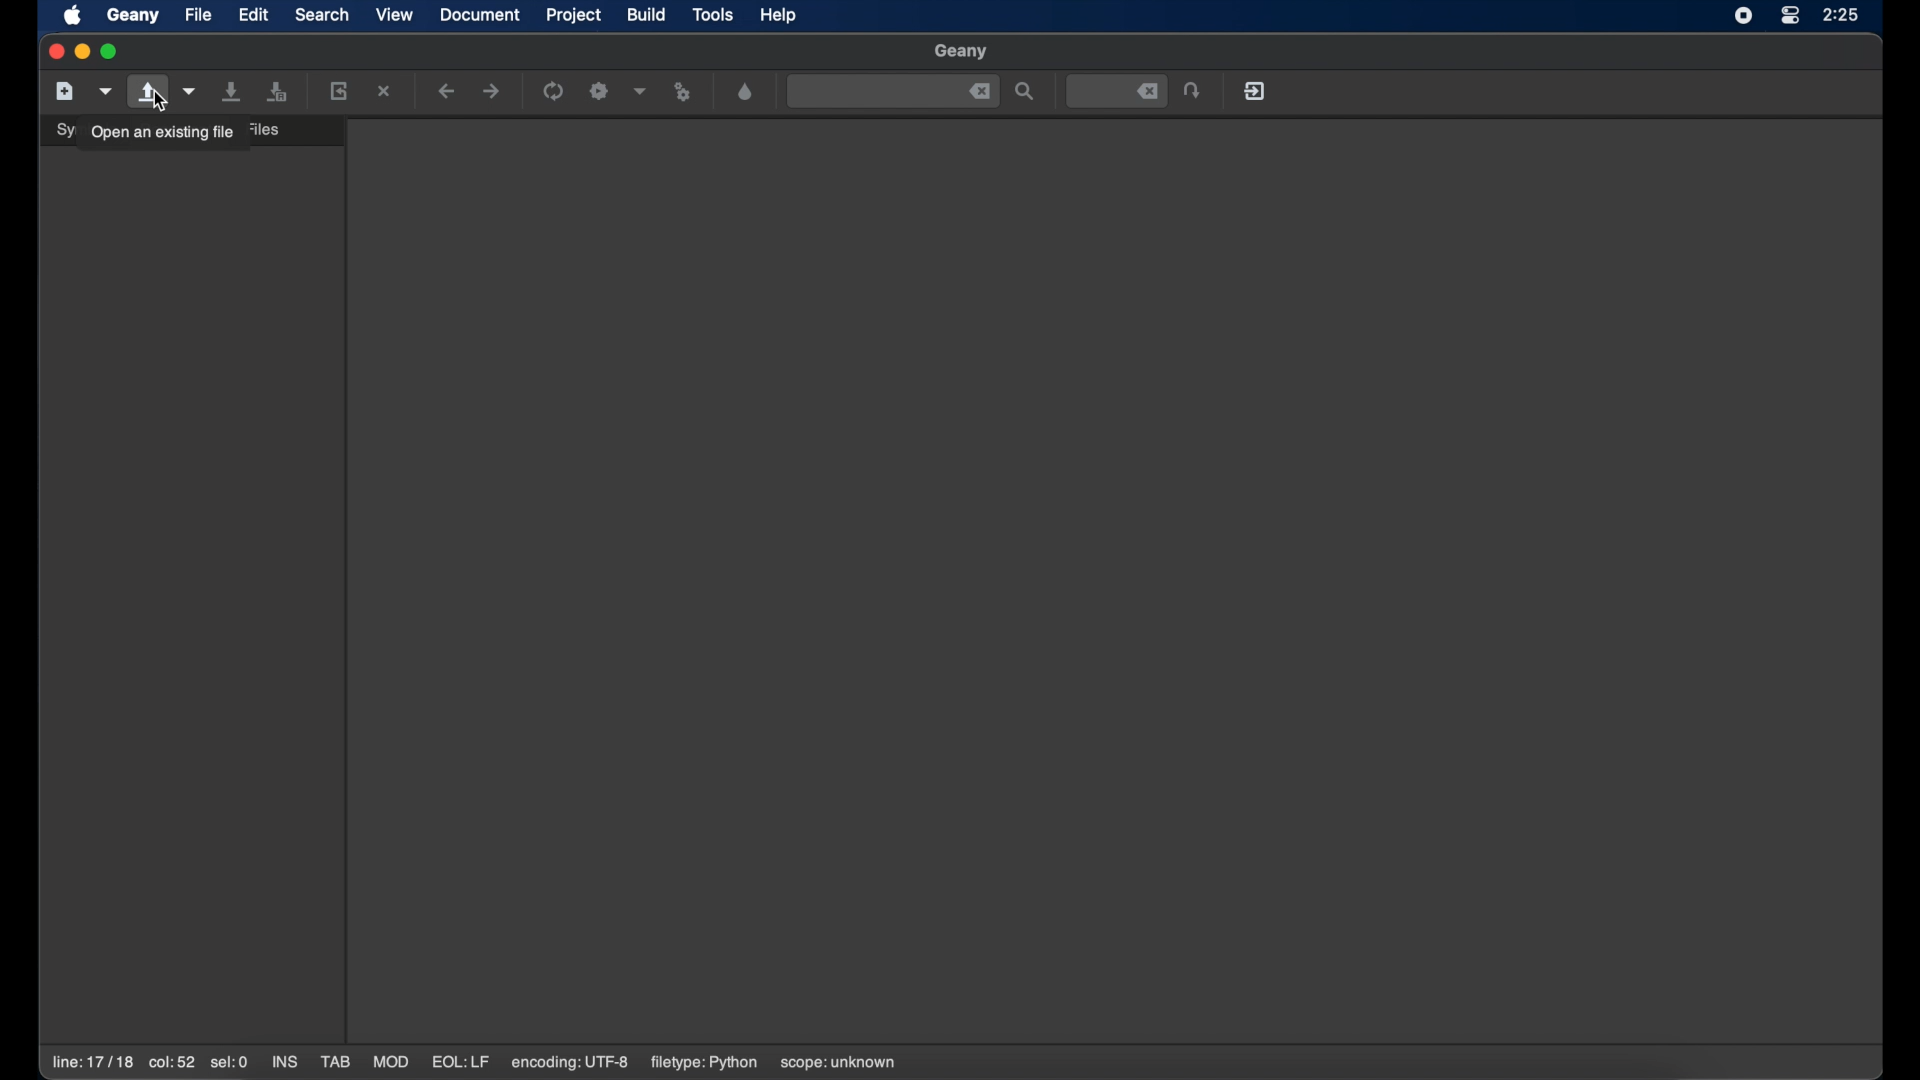 The image size is (1920, 1080). What do you see at coordinates (575, 15) in the screenshot?
I see `project` at bounding box center [575, 15].